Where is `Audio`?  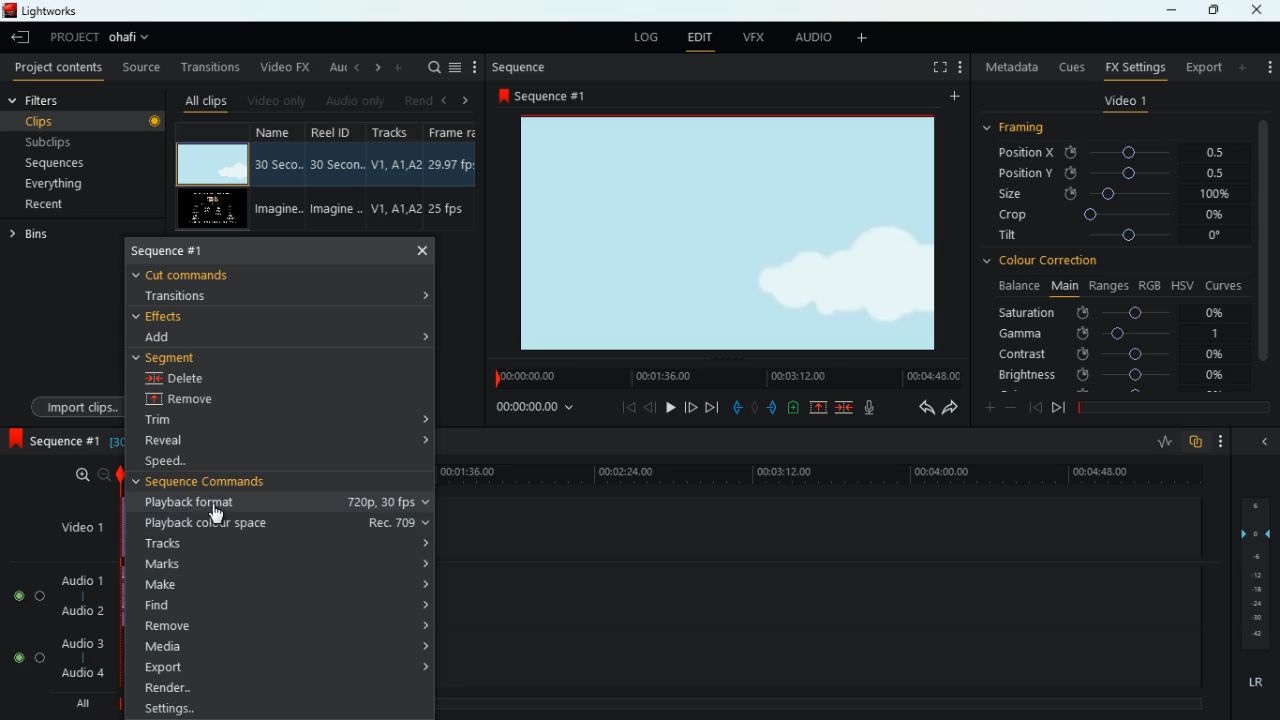
Audio is located at coordinates (28, 596).